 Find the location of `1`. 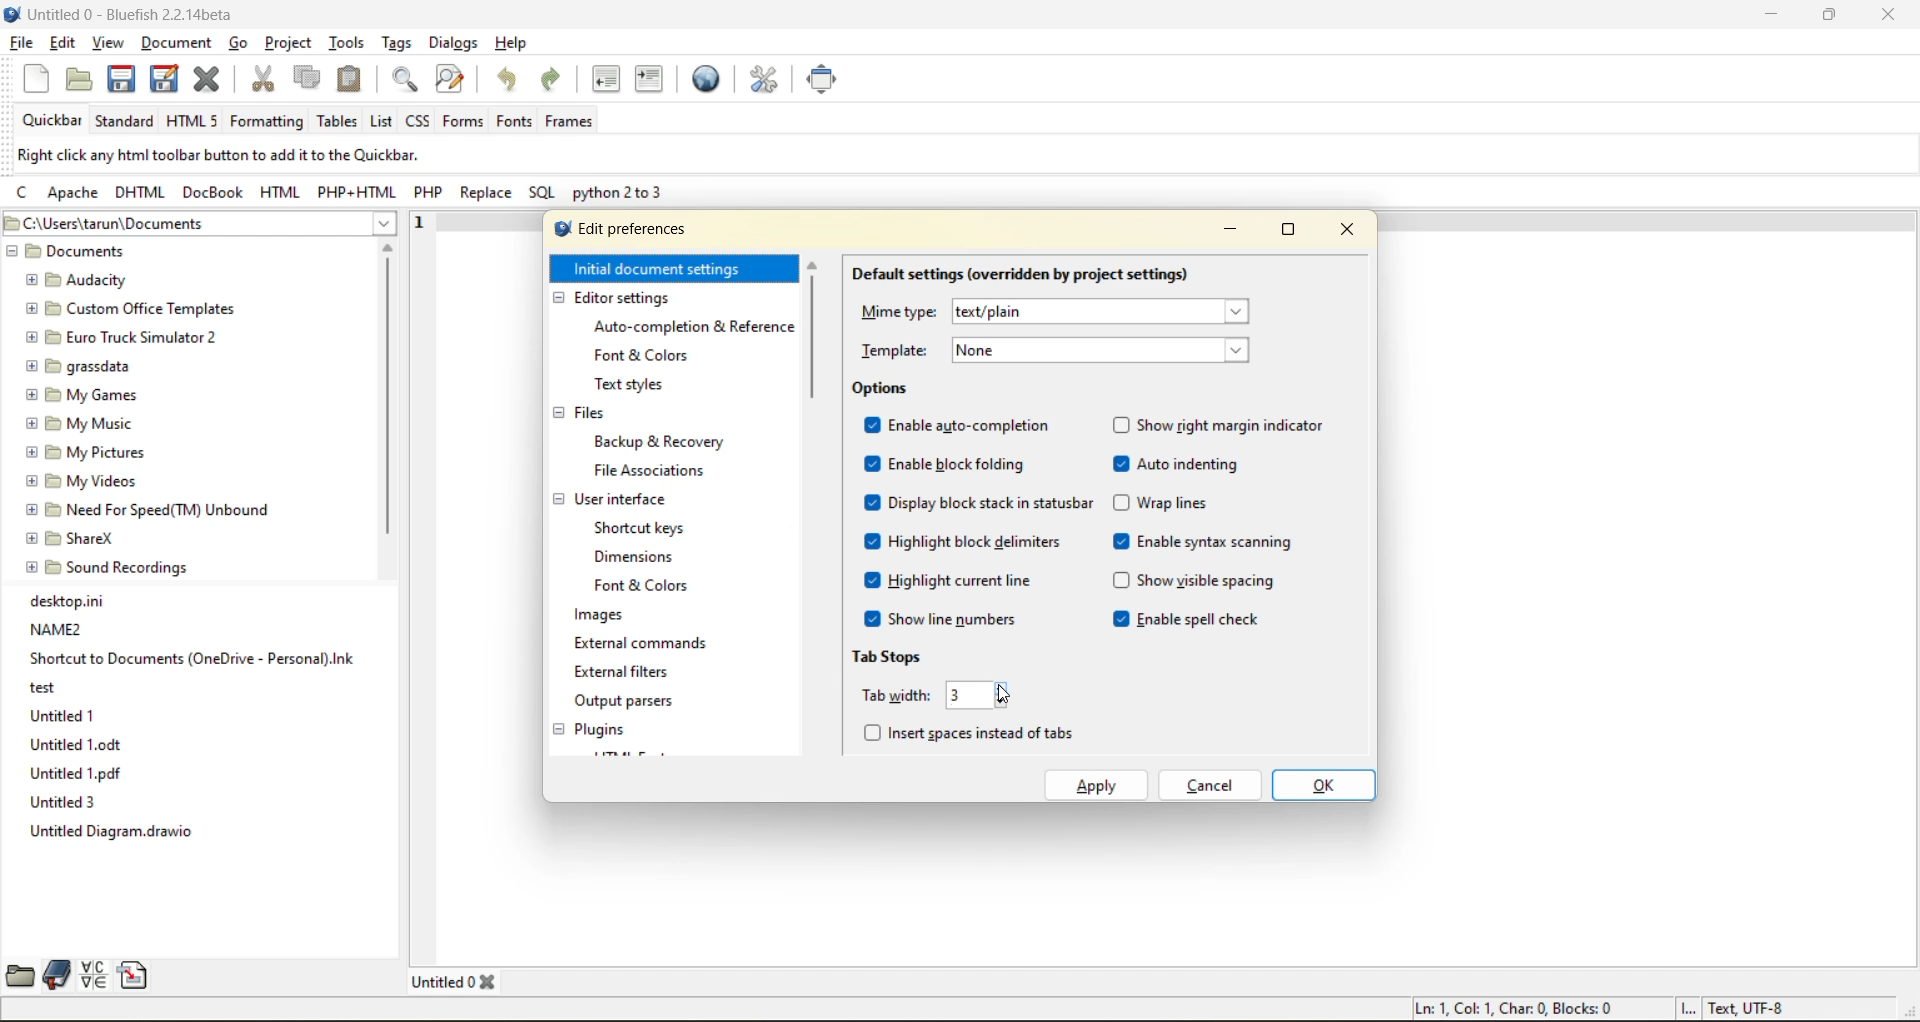

1 is located at coordinates (414, 219).